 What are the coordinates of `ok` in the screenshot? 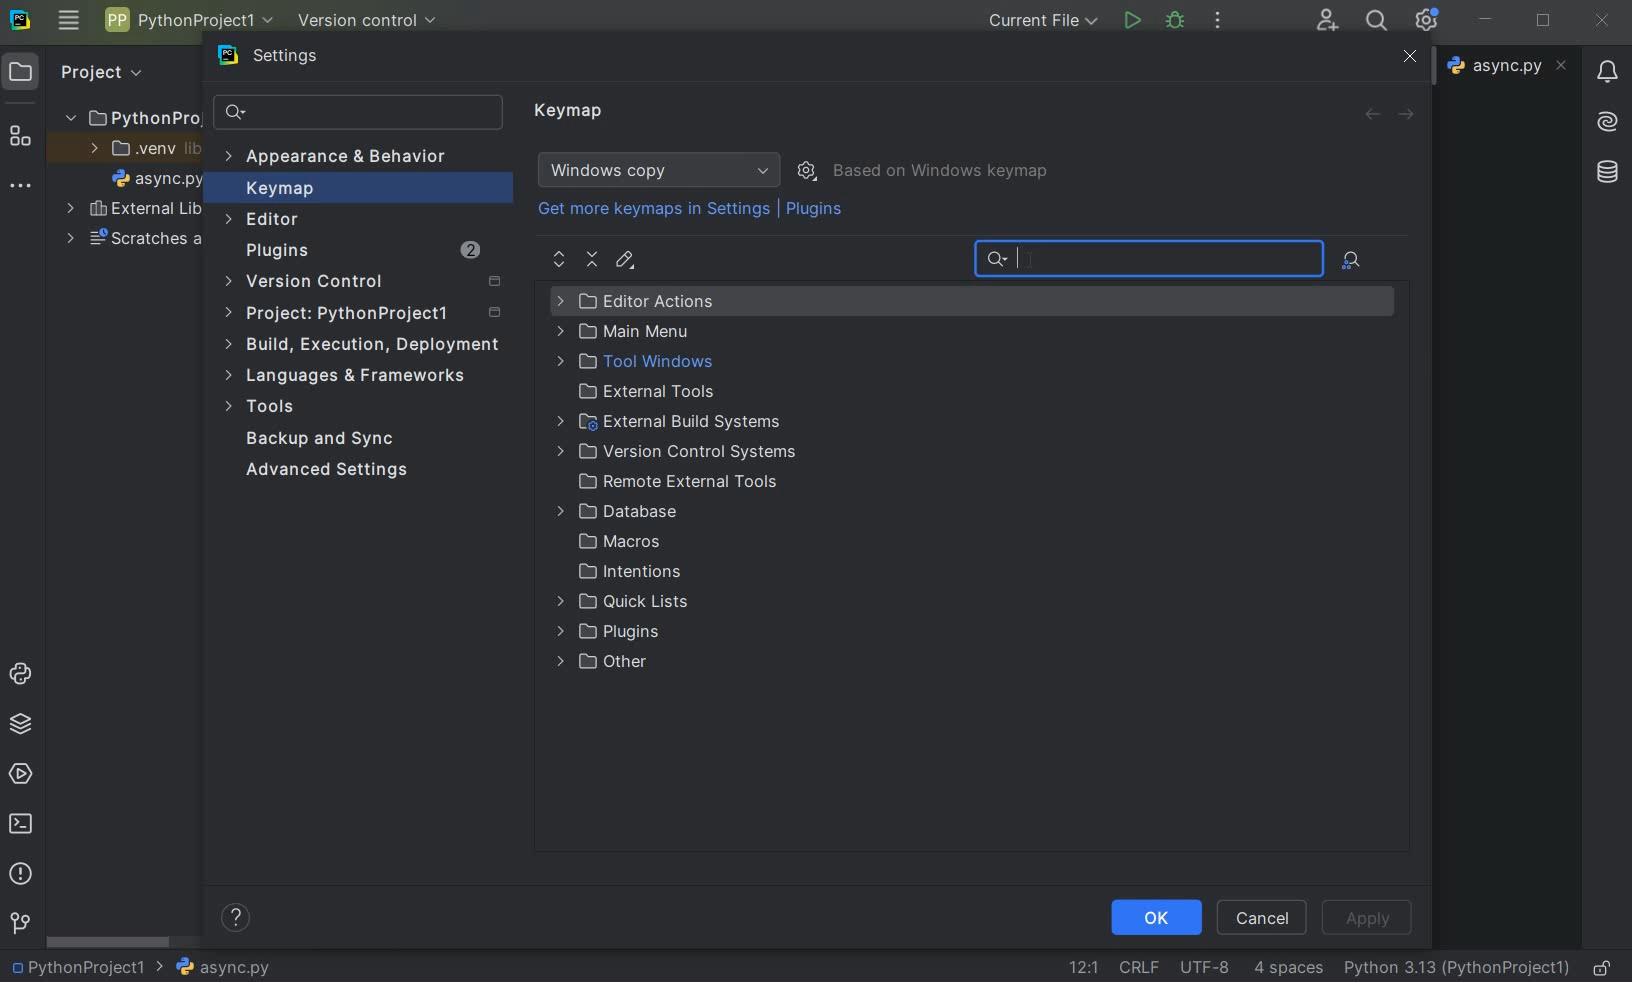 It's located at (1155, 916).